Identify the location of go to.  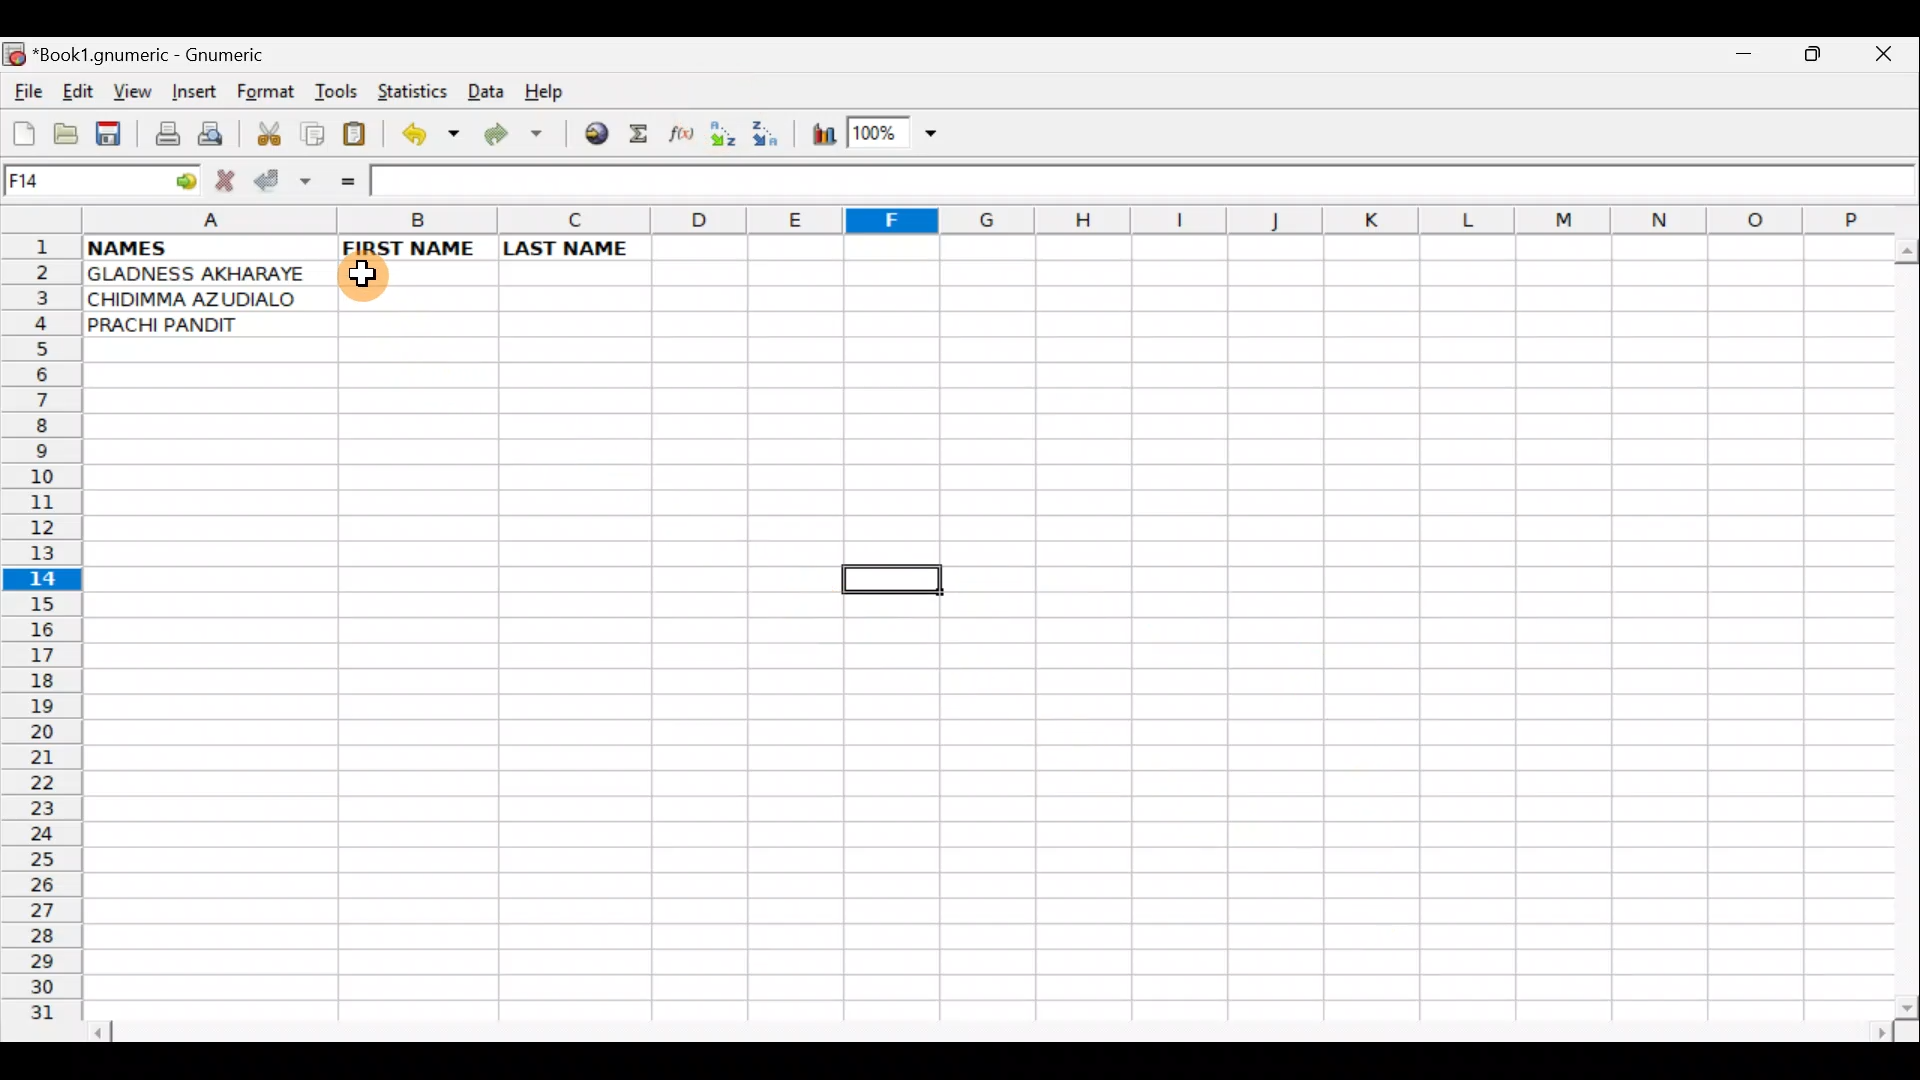
(184, 178).